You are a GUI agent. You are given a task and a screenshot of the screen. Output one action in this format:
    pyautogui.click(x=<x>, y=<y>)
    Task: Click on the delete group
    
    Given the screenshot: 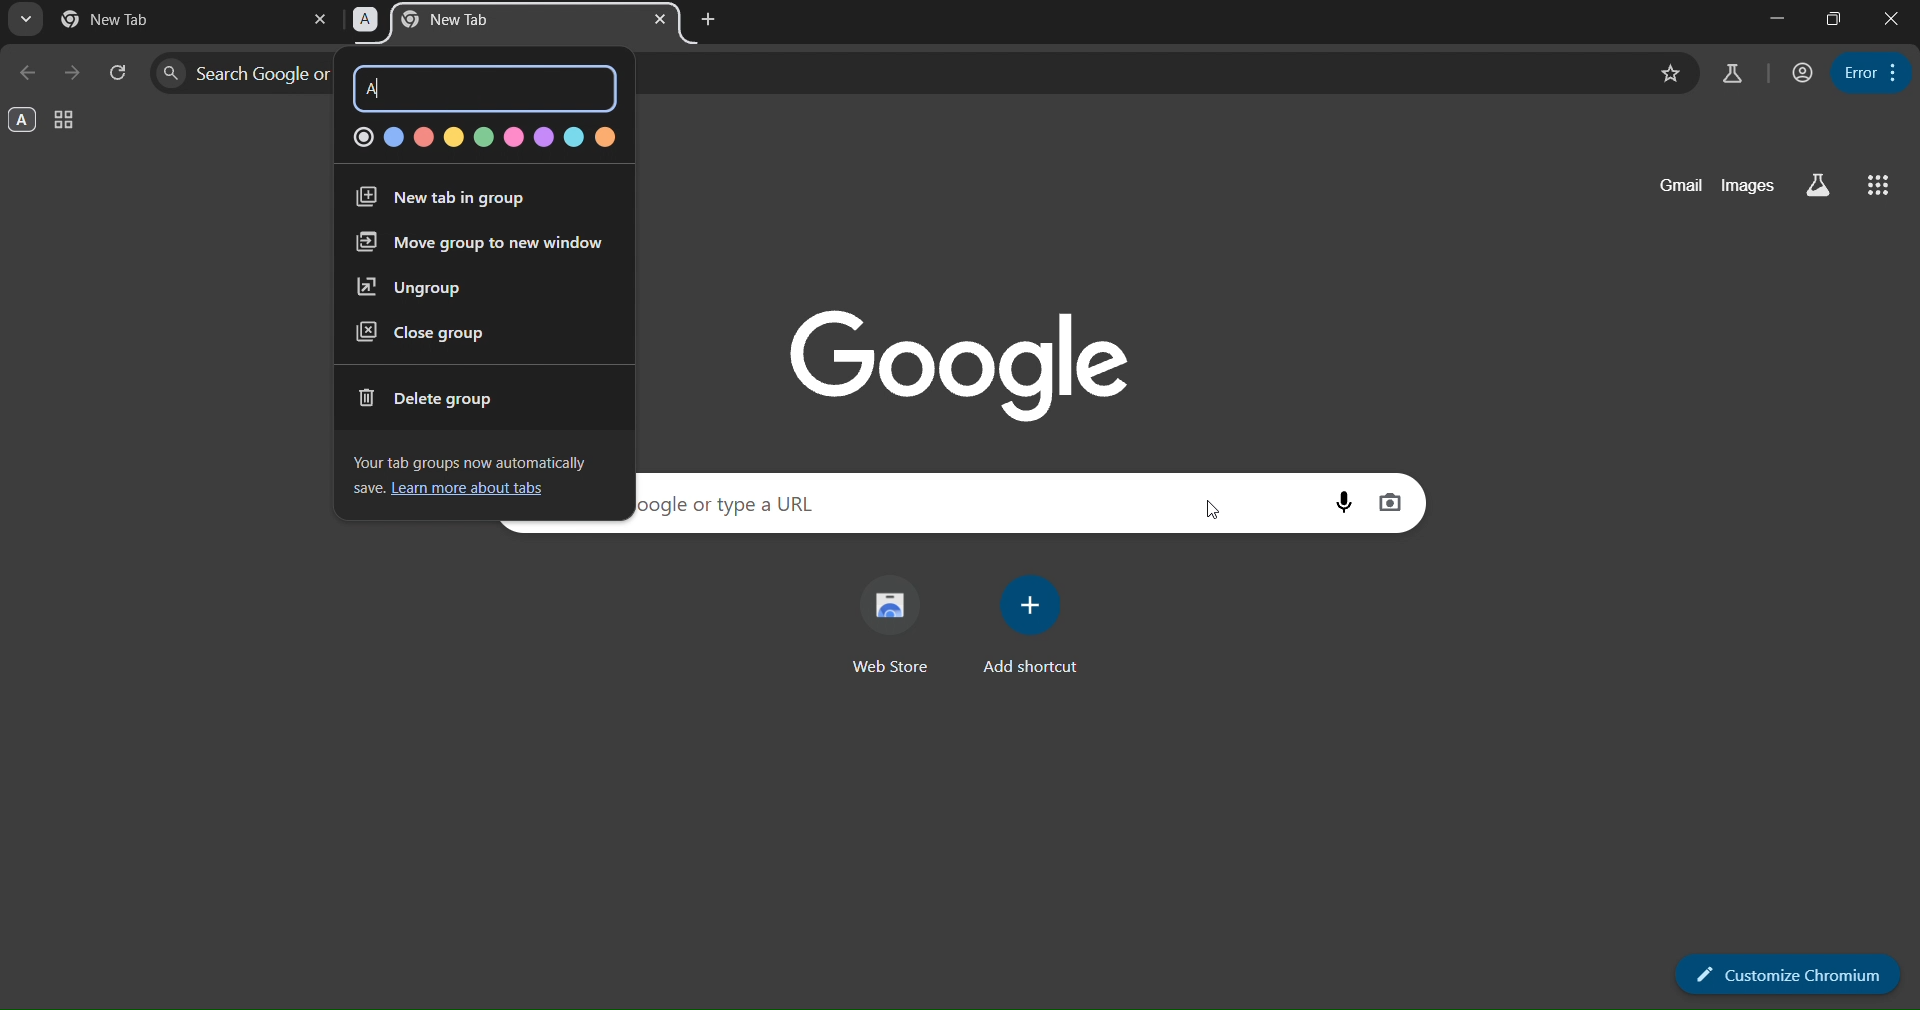 What is the action you would take?
    pyautogui.click(x=430, y=400)
    